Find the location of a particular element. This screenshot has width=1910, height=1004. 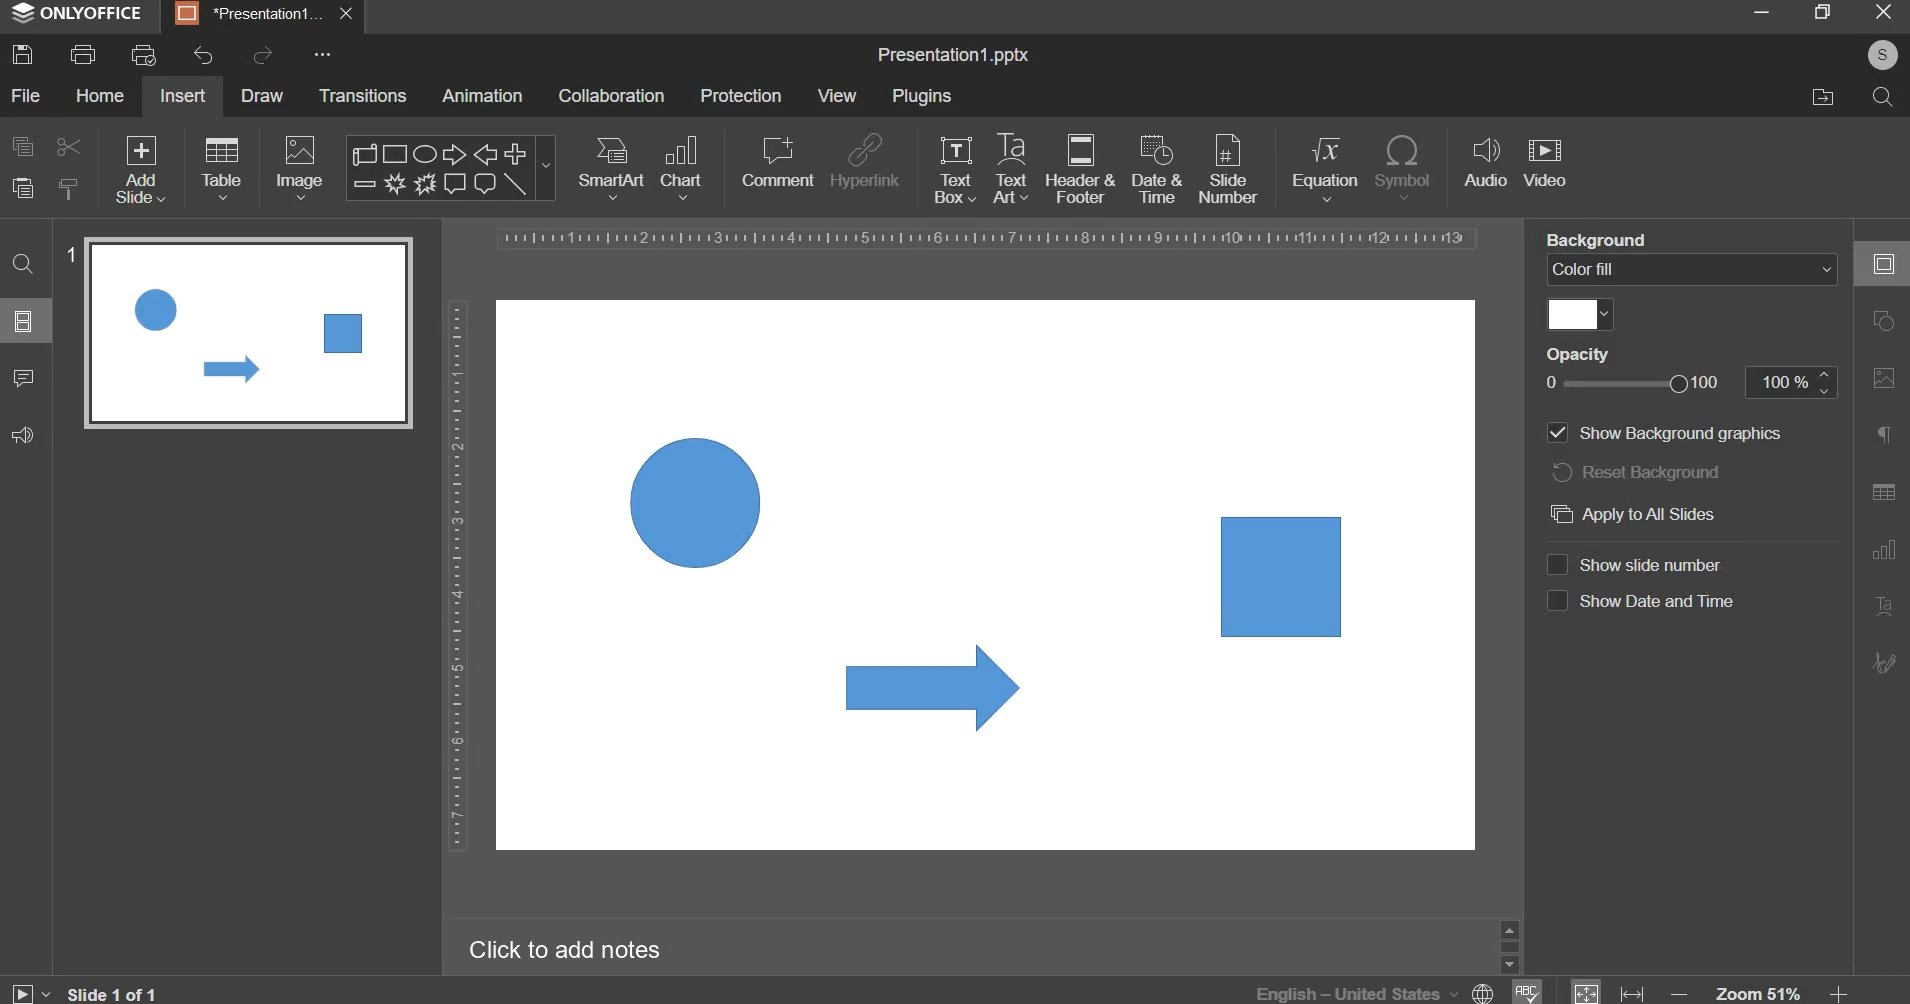

collaboration is located at coordinates (611, 96).